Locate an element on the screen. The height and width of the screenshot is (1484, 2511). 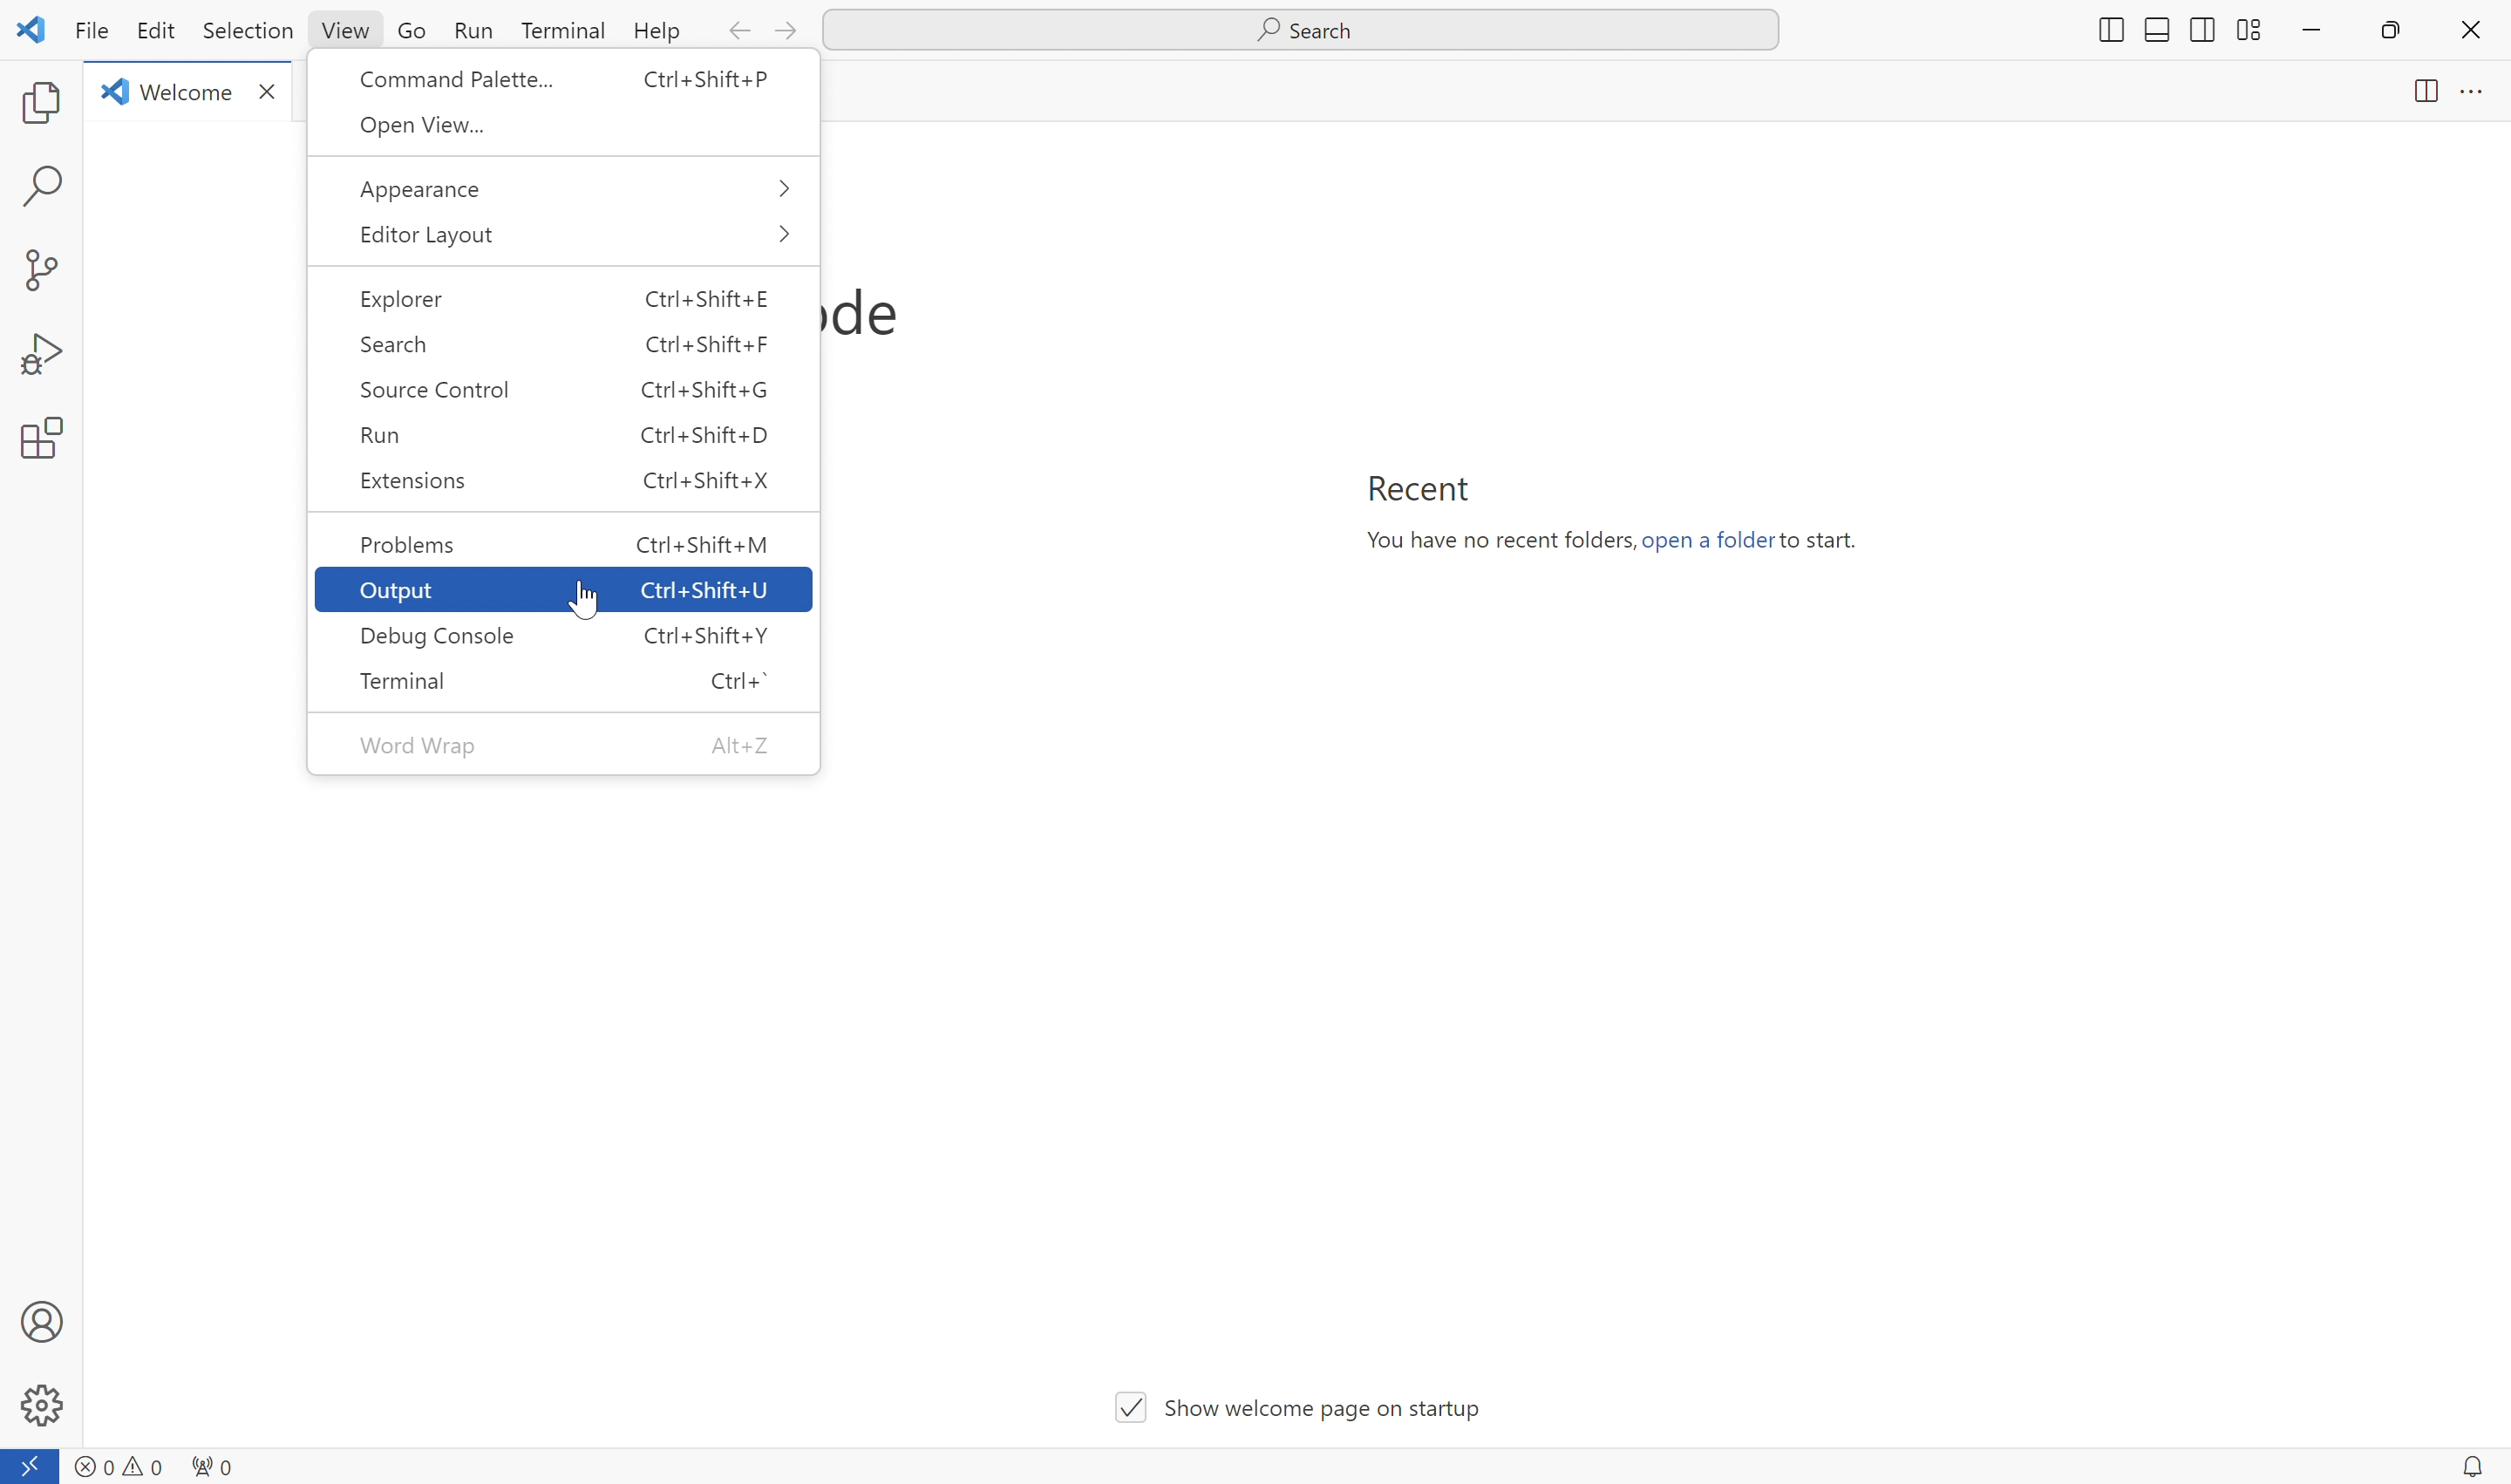
bug is located at coordinates (42, 349).